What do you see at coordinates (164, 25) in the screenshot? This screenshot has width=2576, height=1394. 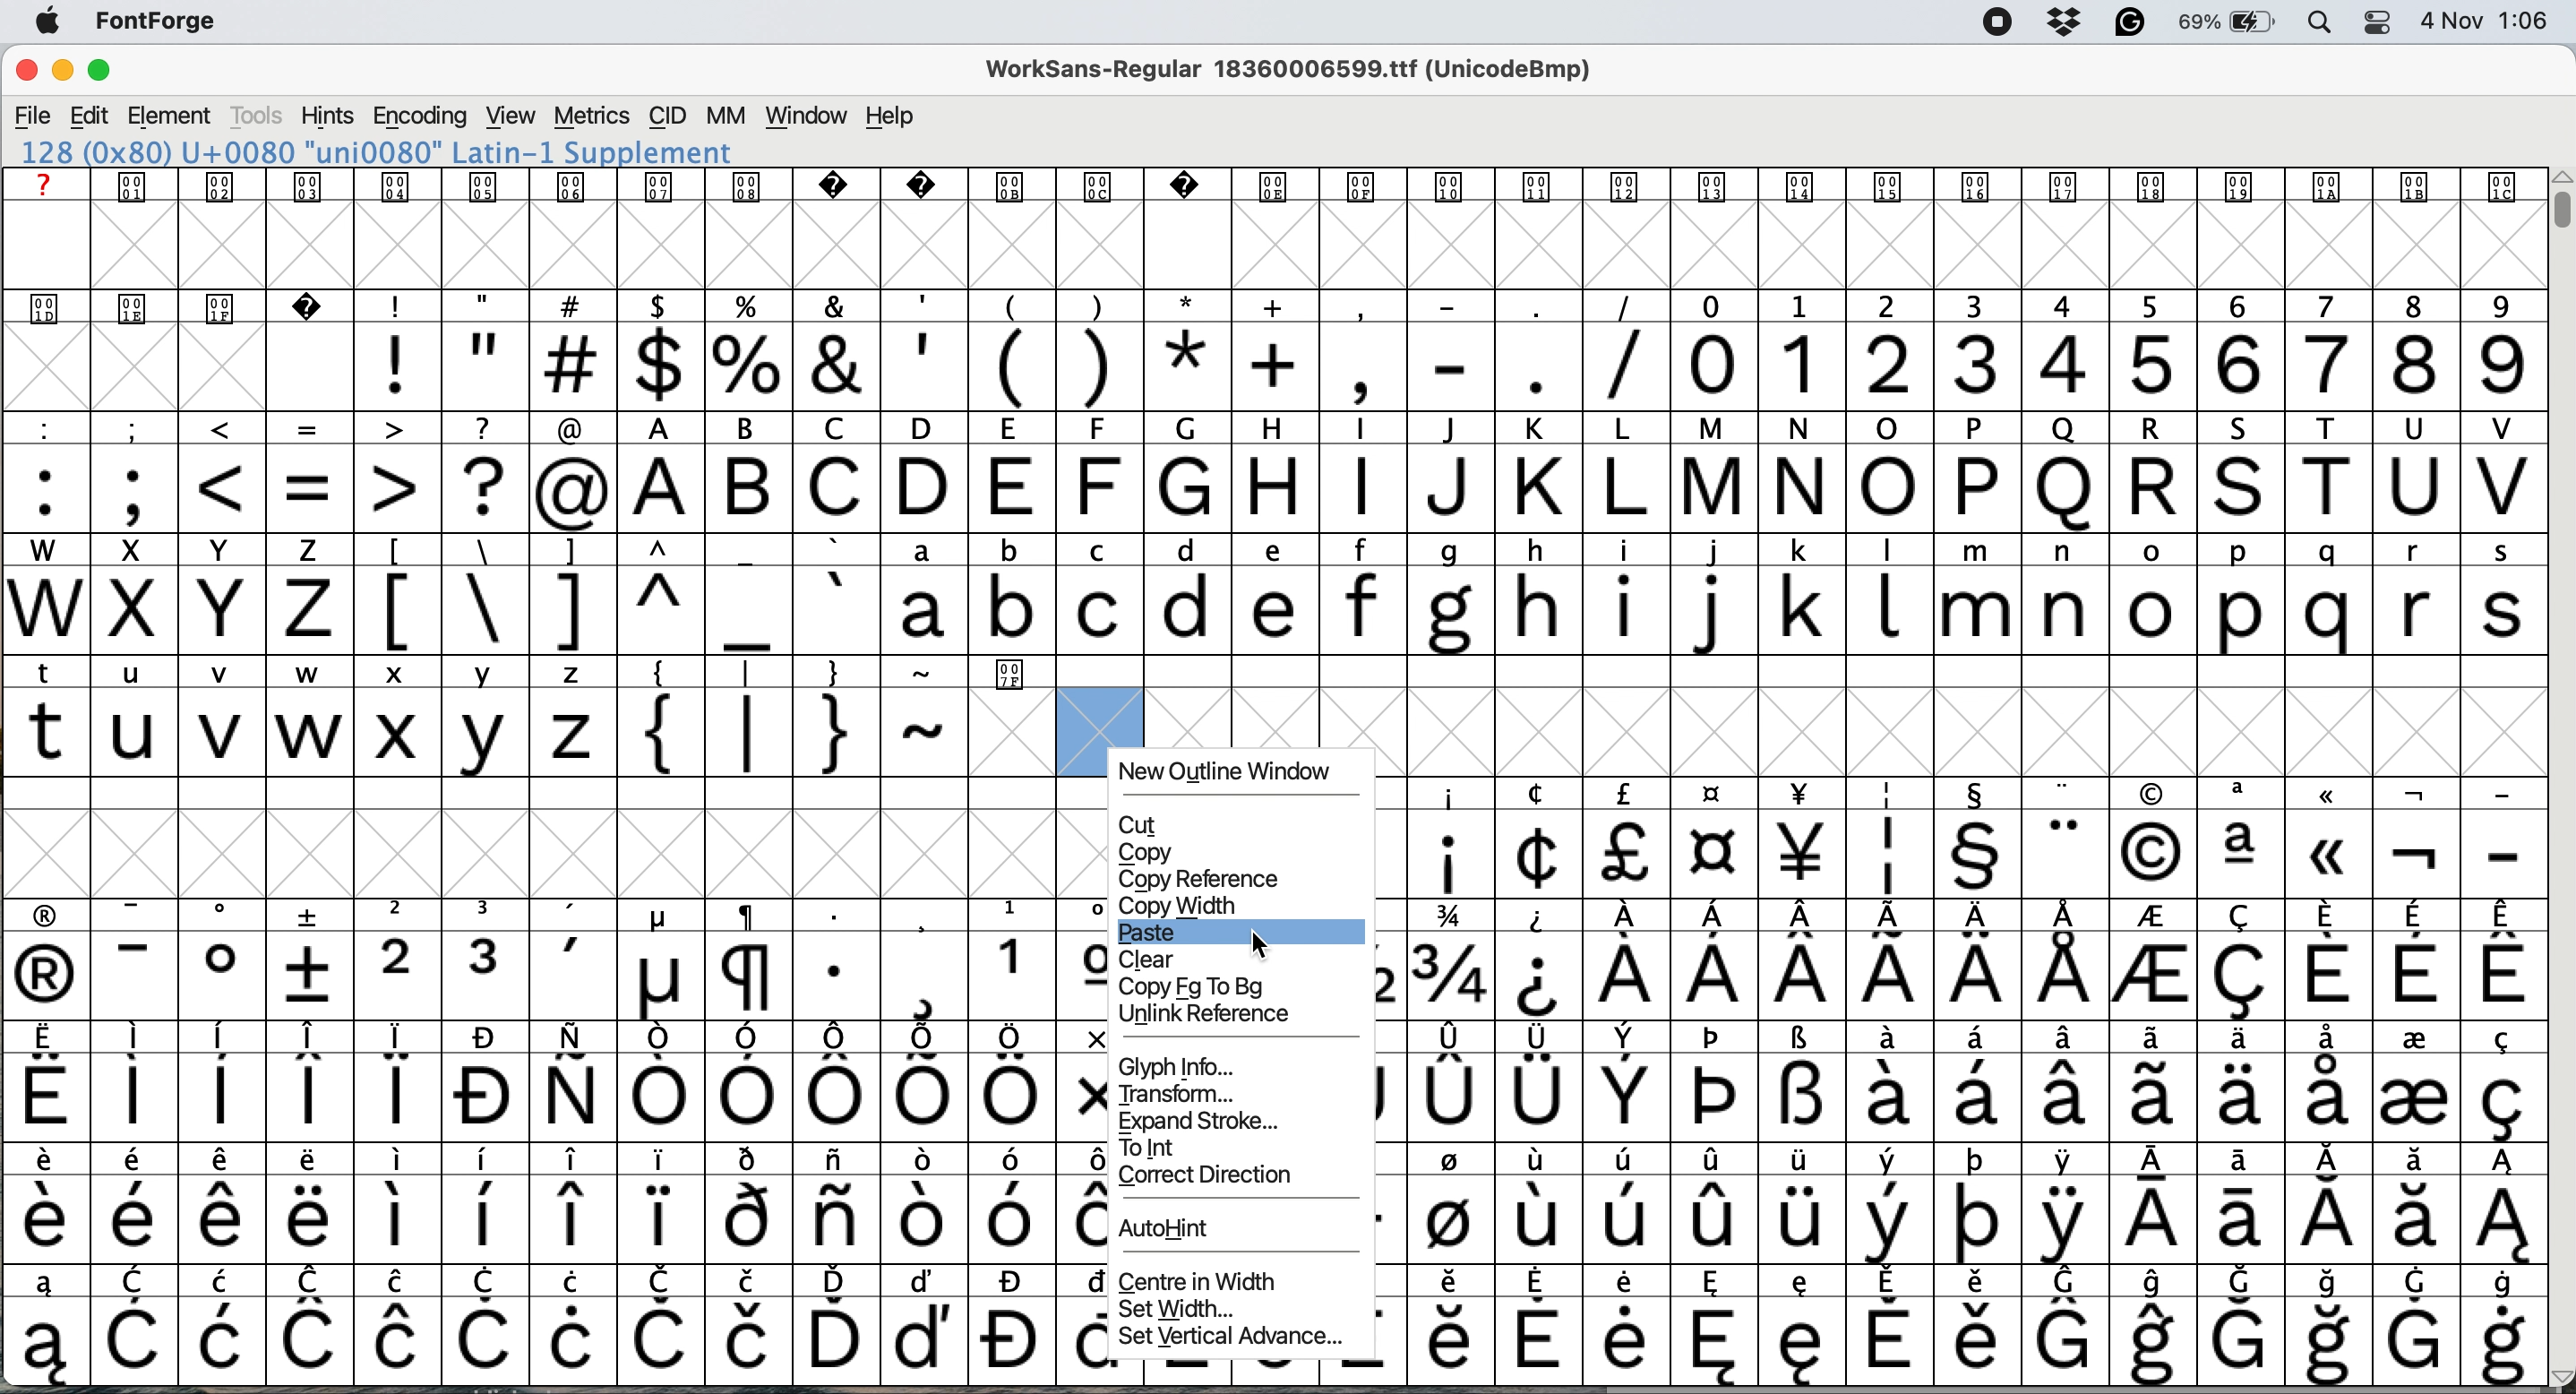 I see `fontforge` at bounding box center [164, 25].